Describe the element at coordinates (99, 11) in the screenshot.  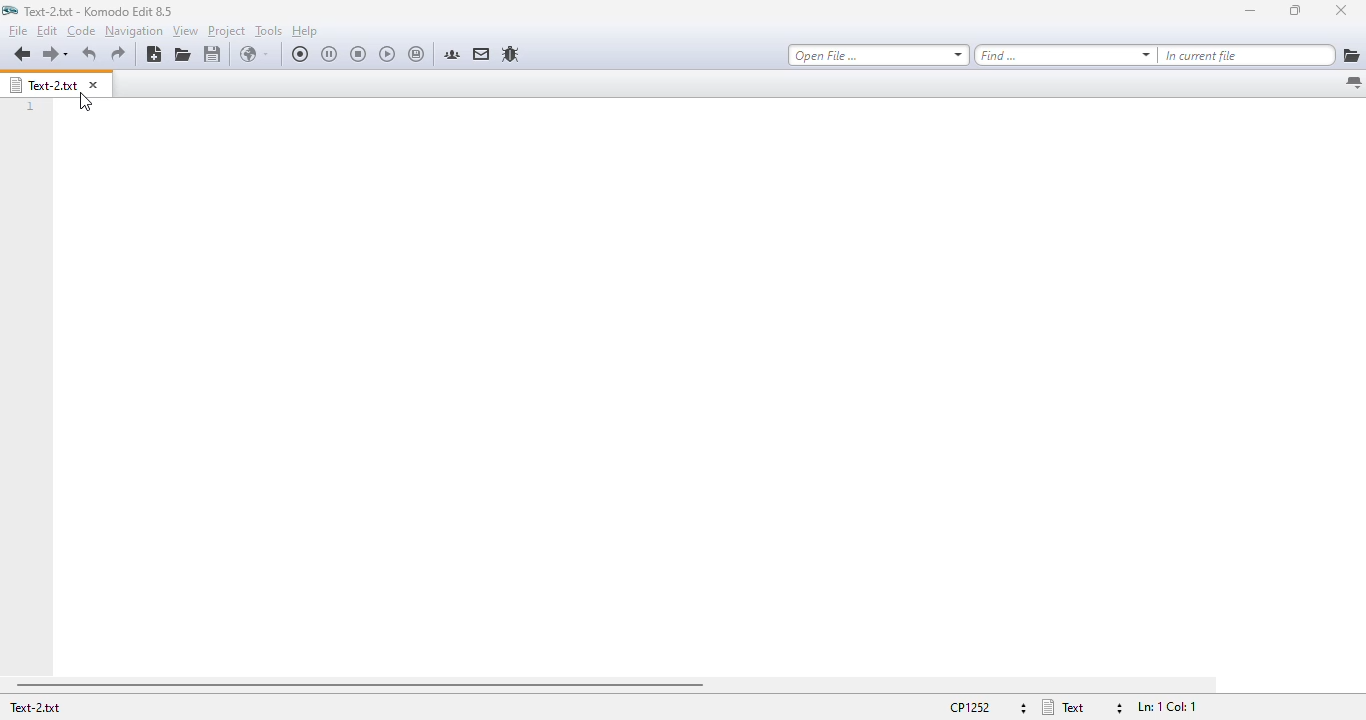
I see `title` at that location.